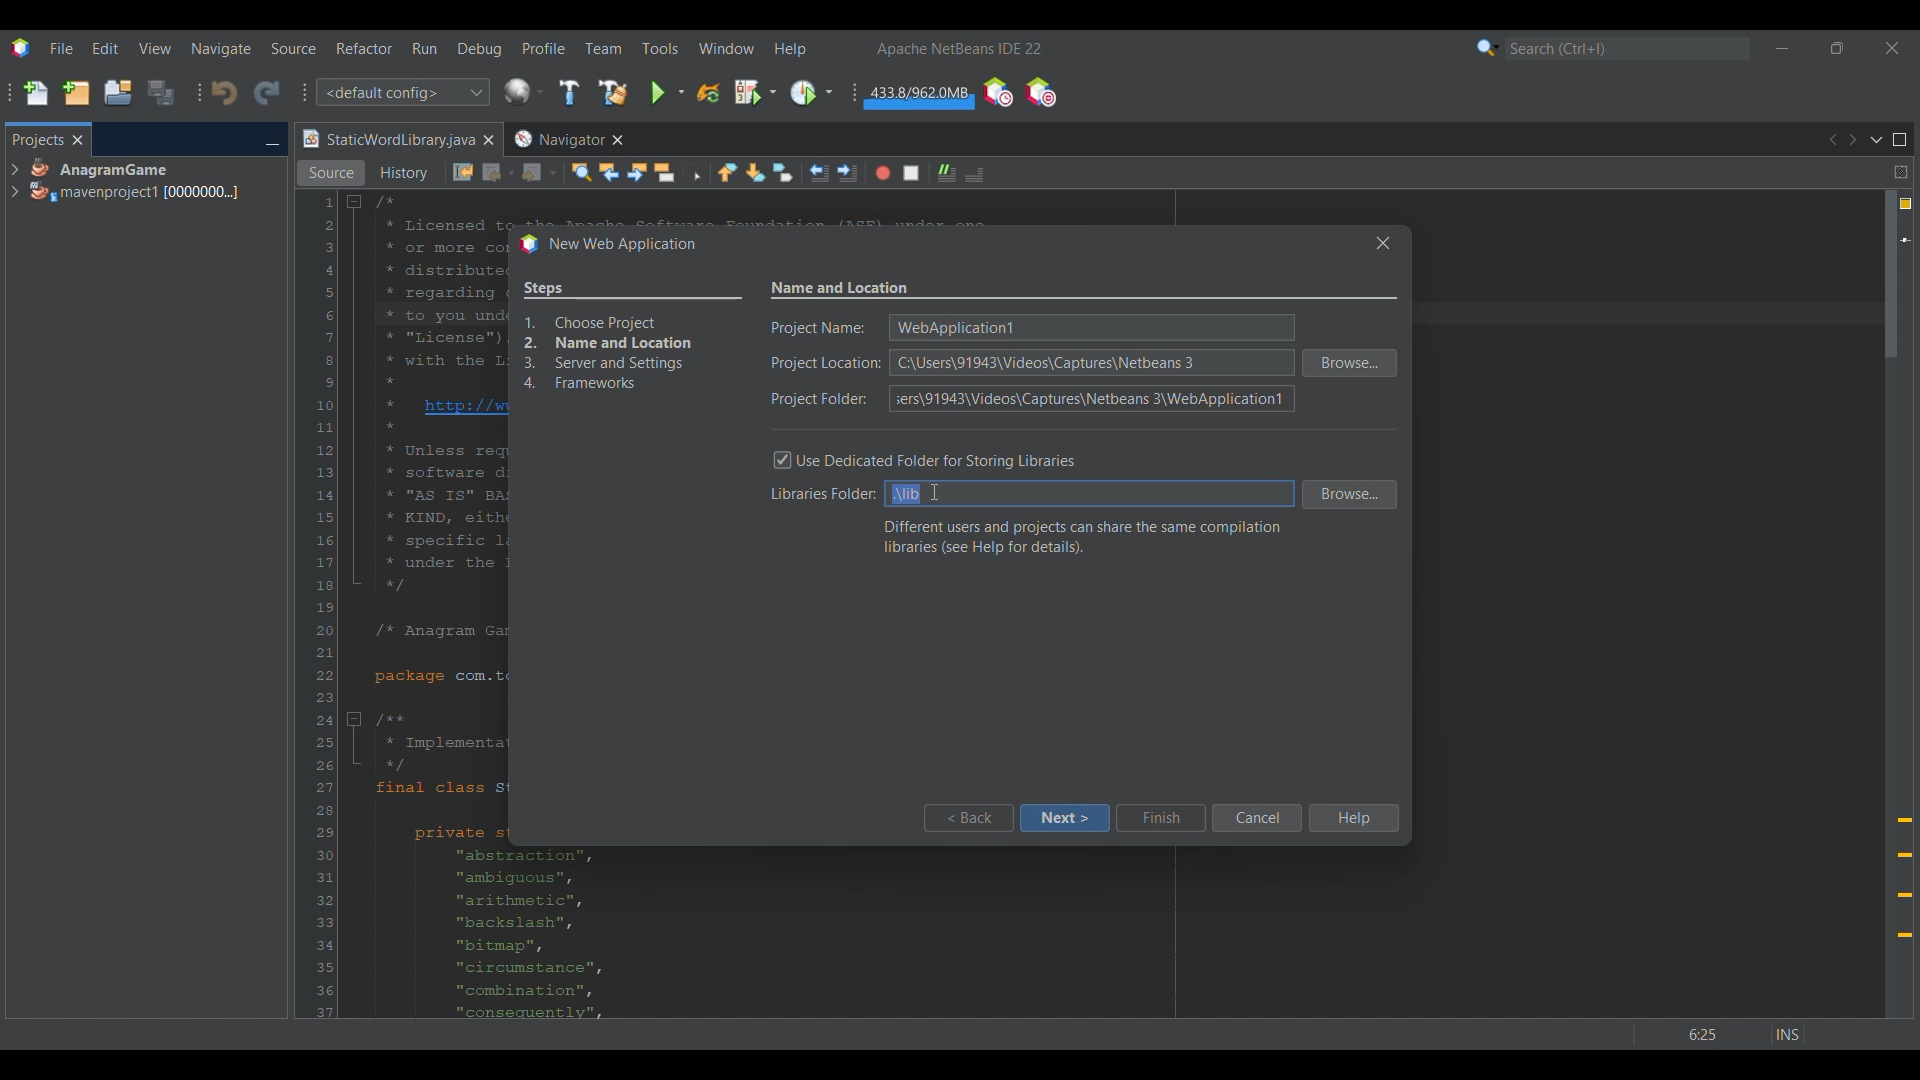 The width and height of the screenshot is (1920, 1080). What do you see at coordinates (267, 92) in the screenshot?
I see `Redo` at bounding box center [267, 92].